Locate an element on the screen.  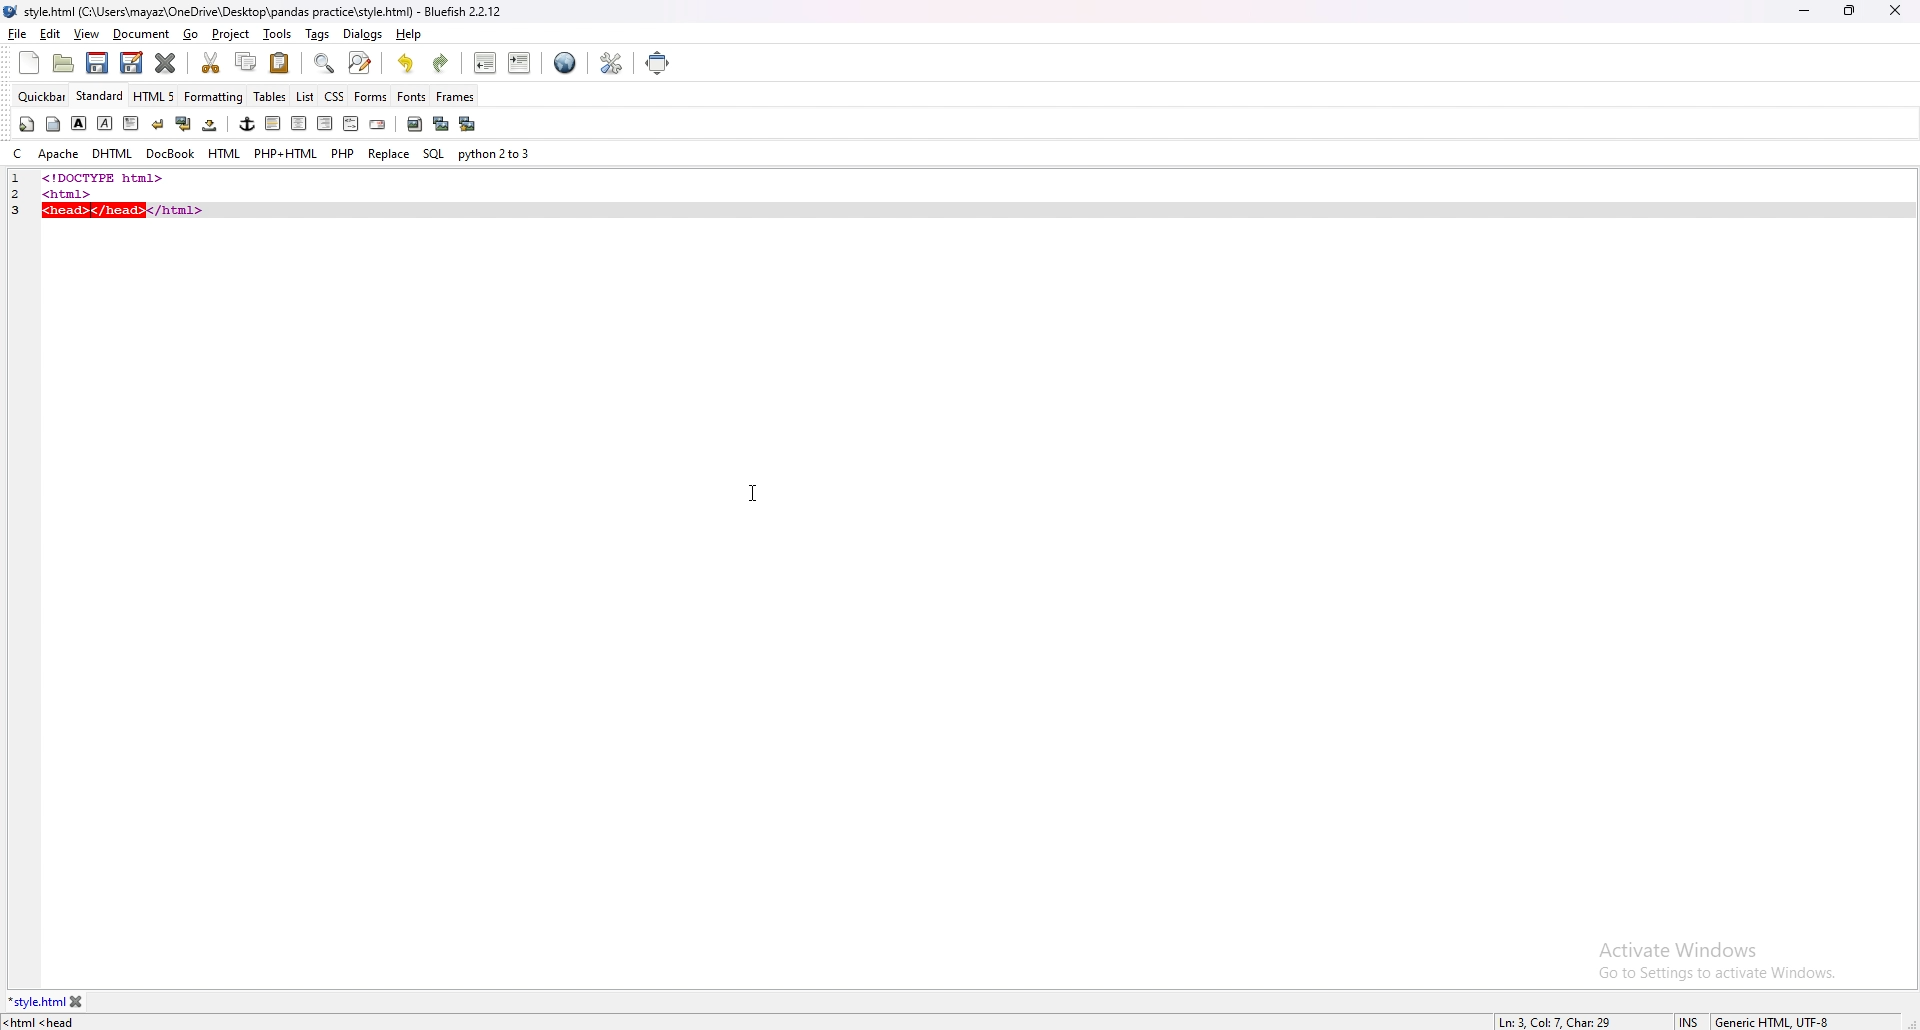
formatting is located at coordinates (215, 96).